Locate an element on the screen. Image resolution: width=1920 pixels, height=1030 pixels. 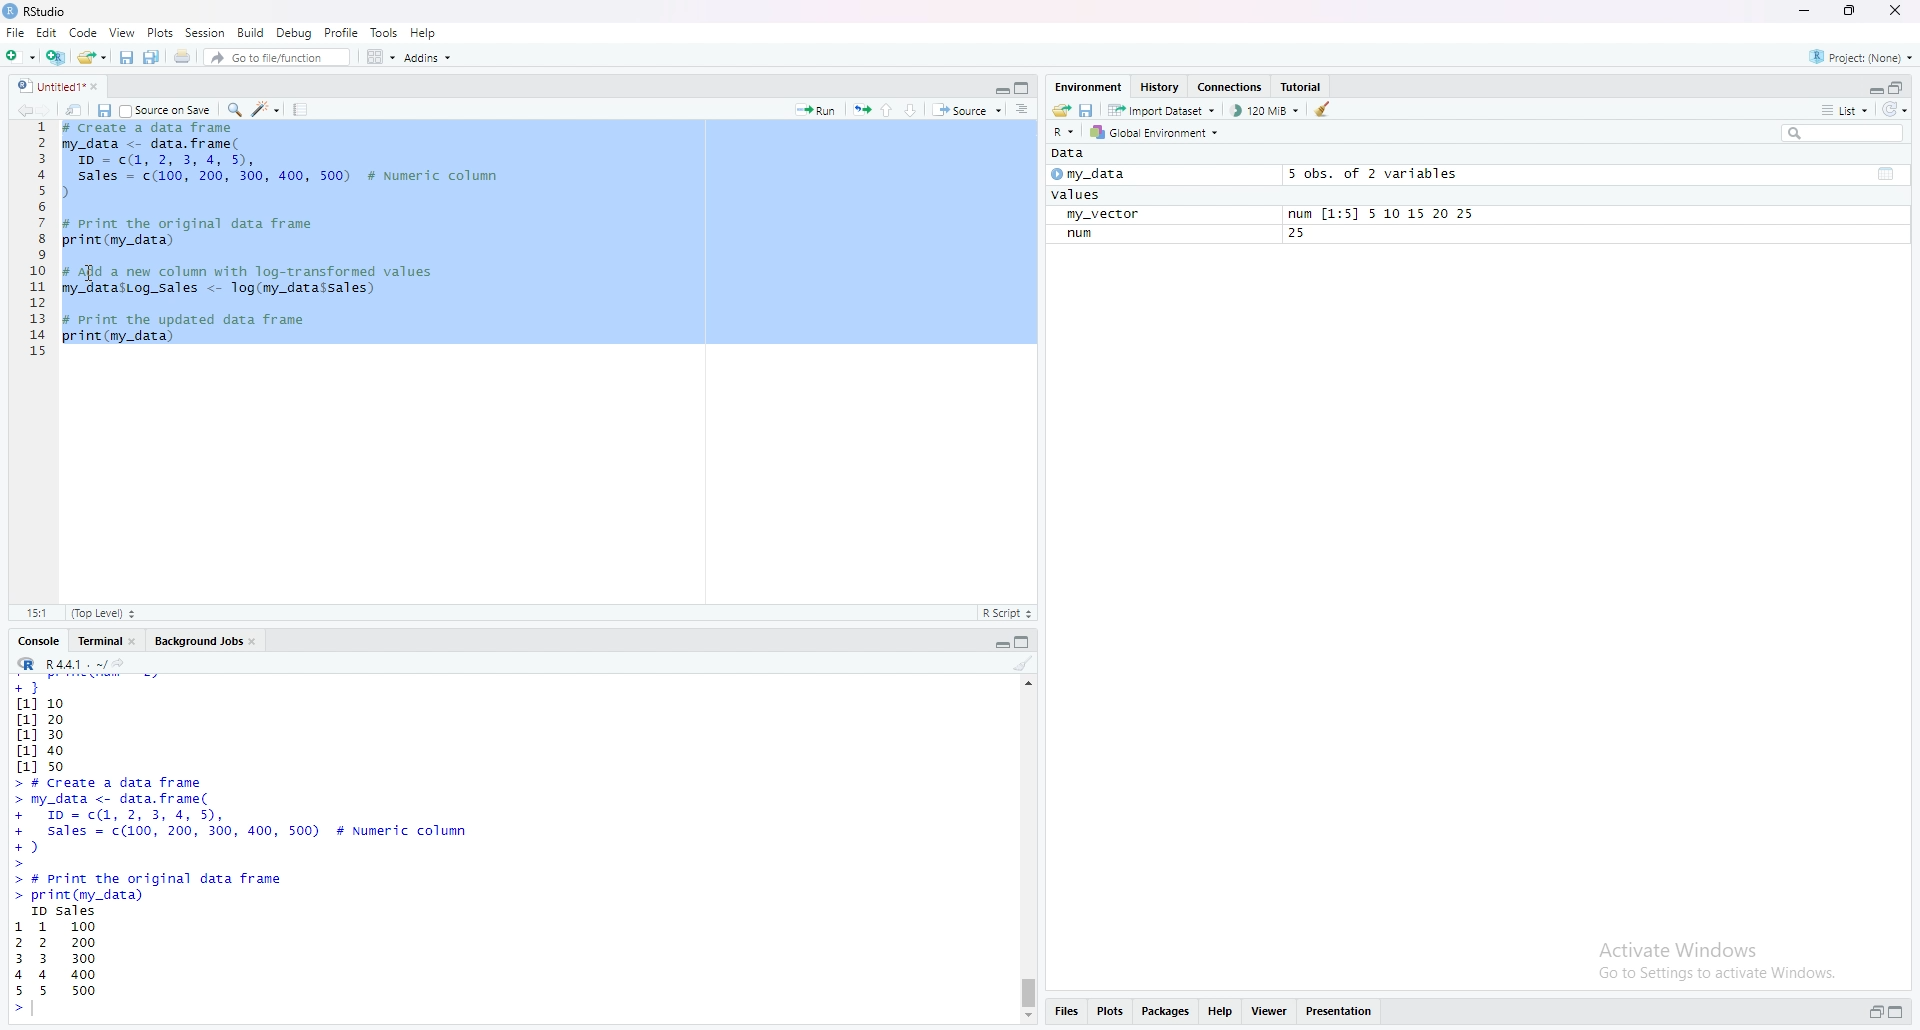
Plots is located at coordinates (154, 33).